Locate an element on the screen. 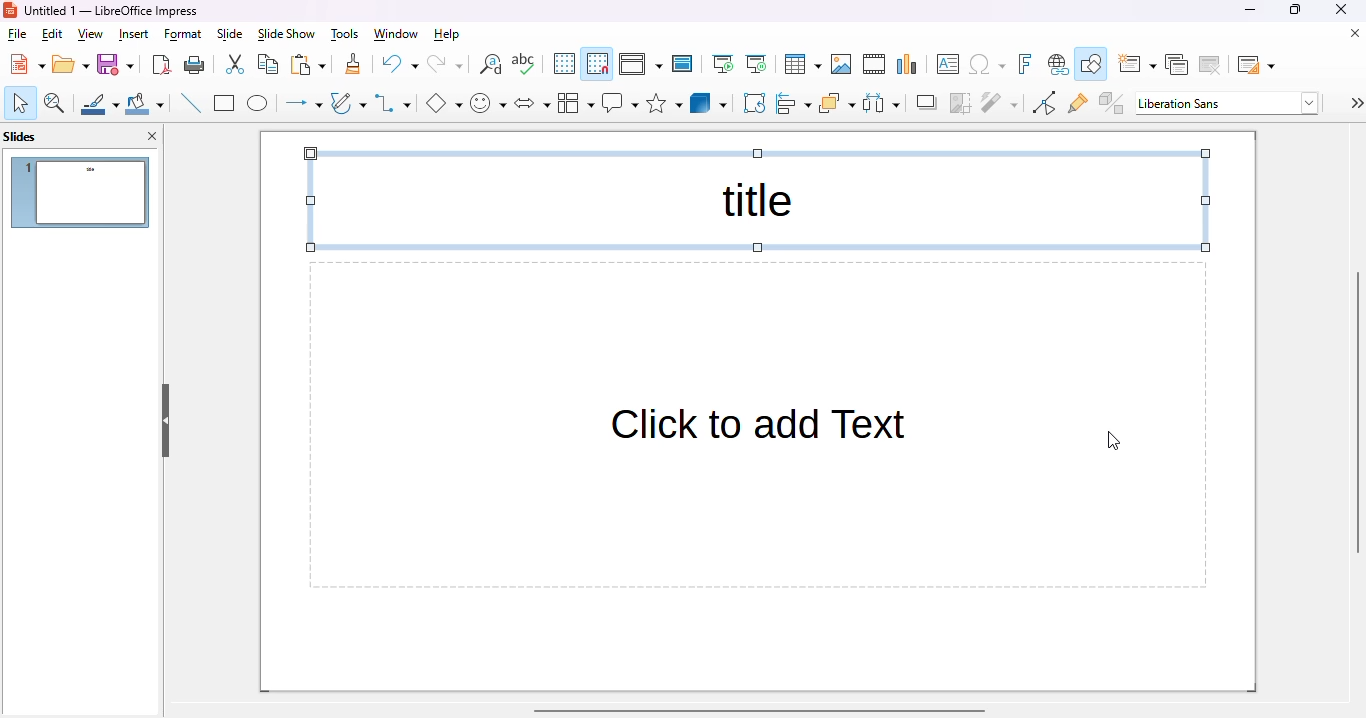 This screenshot has height=718, width=1366. copy is located at coordinates (268, 64).